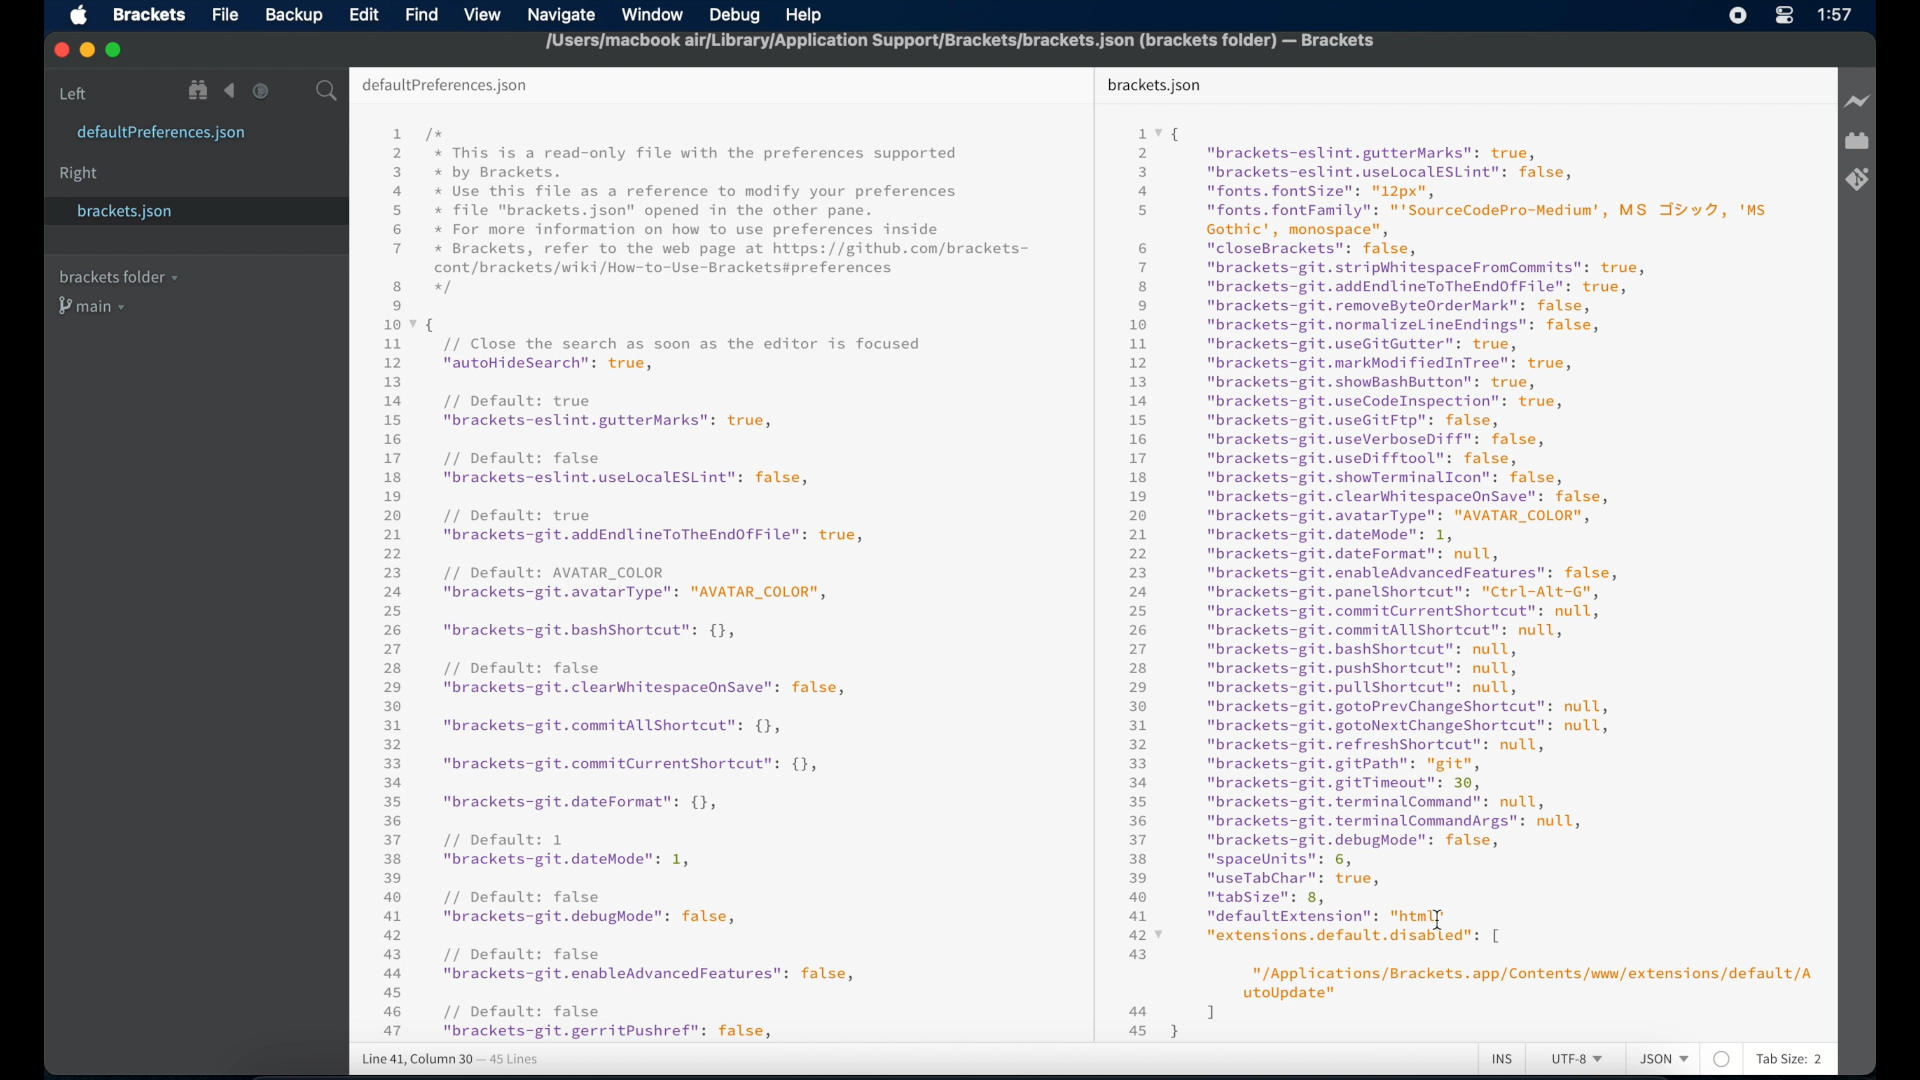 This screenshot has height=1080, width=1920. Describe the element at coordinates (959, 42) in the screenshot. I see `[Users/macbook air/Library/Application Support/Brackets/brackets.json (brackets folder) — Brackets` at that location.